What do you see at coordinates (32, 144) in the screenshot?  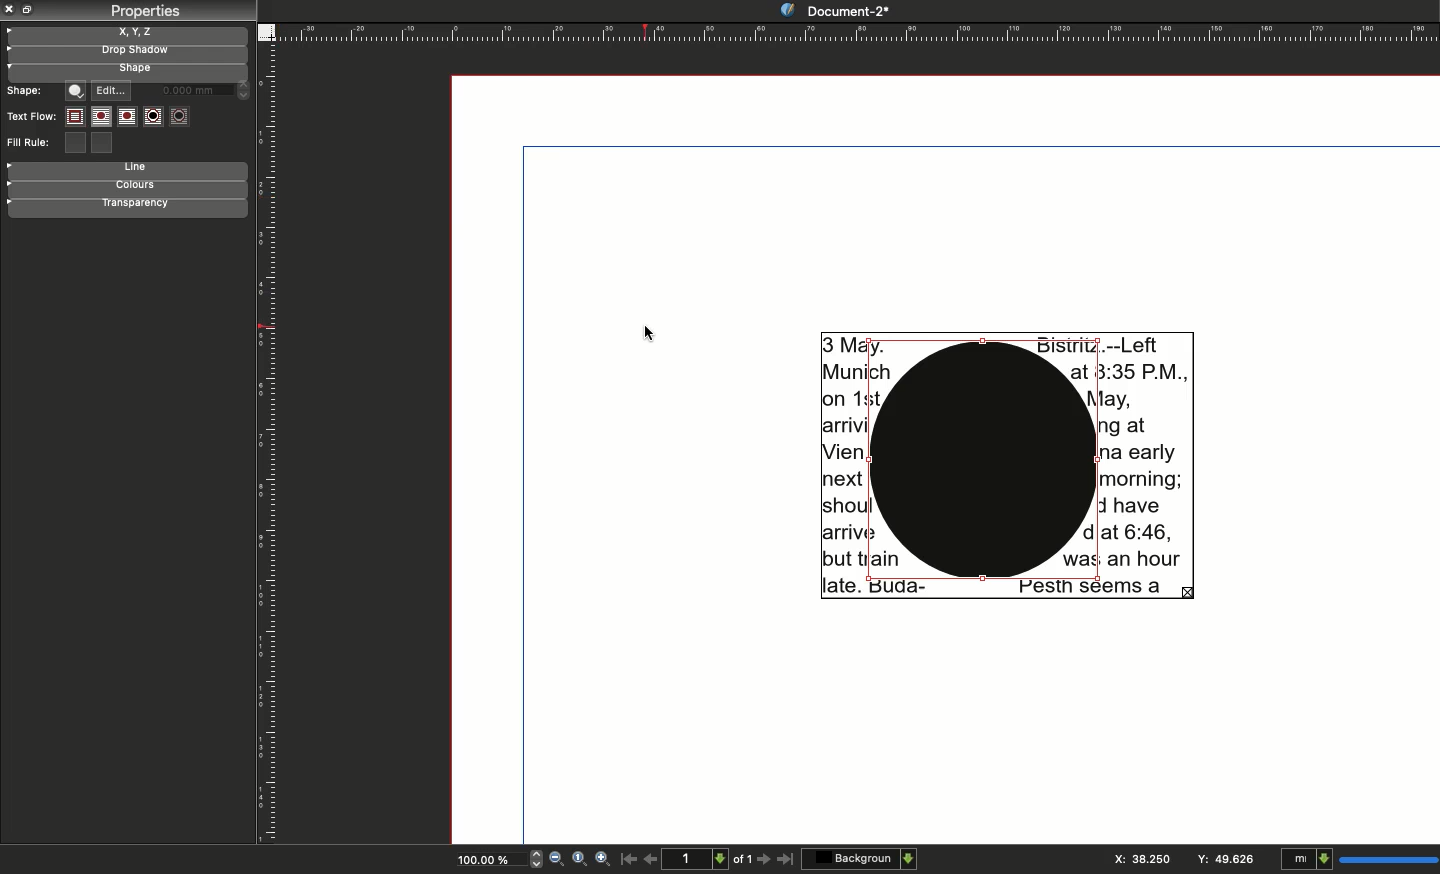 I see `Fill rule` at bounding box center [32, 144].